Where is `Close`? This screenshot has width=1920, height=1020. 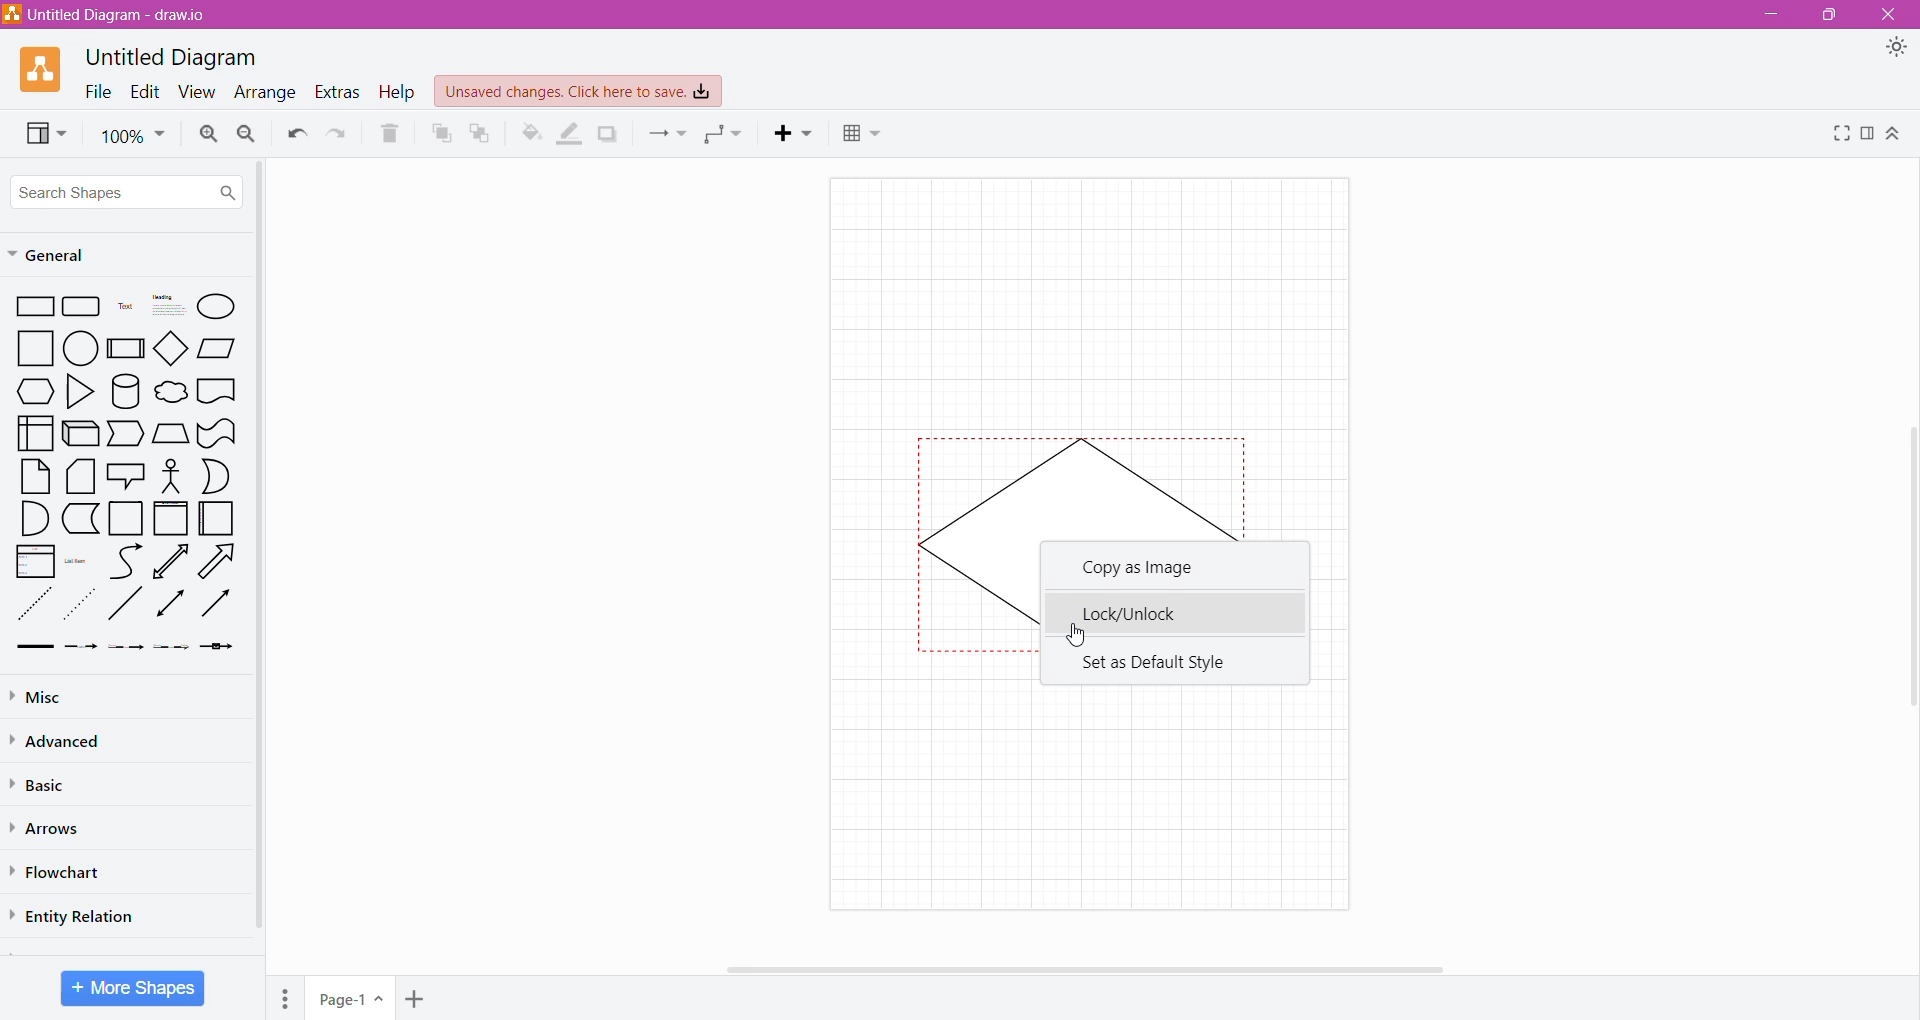
Close is located at coordinates (1891, 15).